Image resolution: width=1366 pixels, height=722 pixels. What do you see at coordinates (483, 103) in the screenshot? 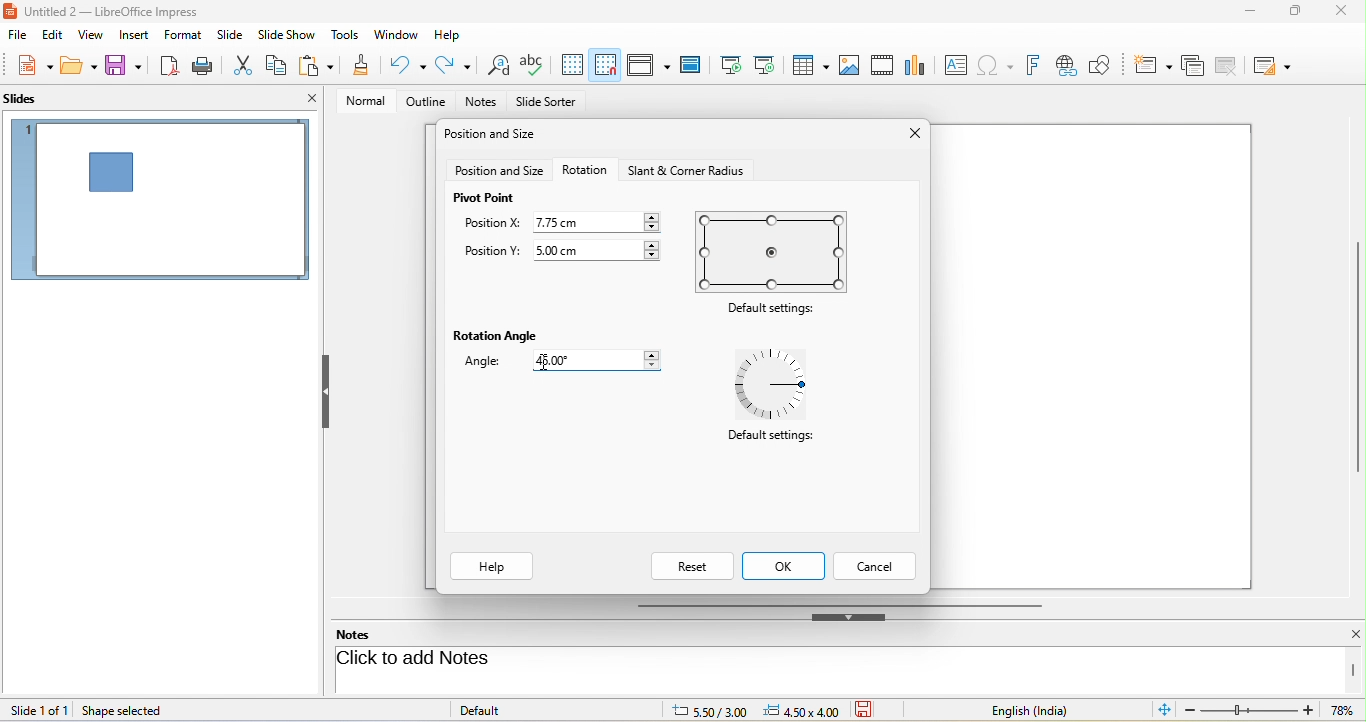
I see `notes` at bounding box center [483, 103].